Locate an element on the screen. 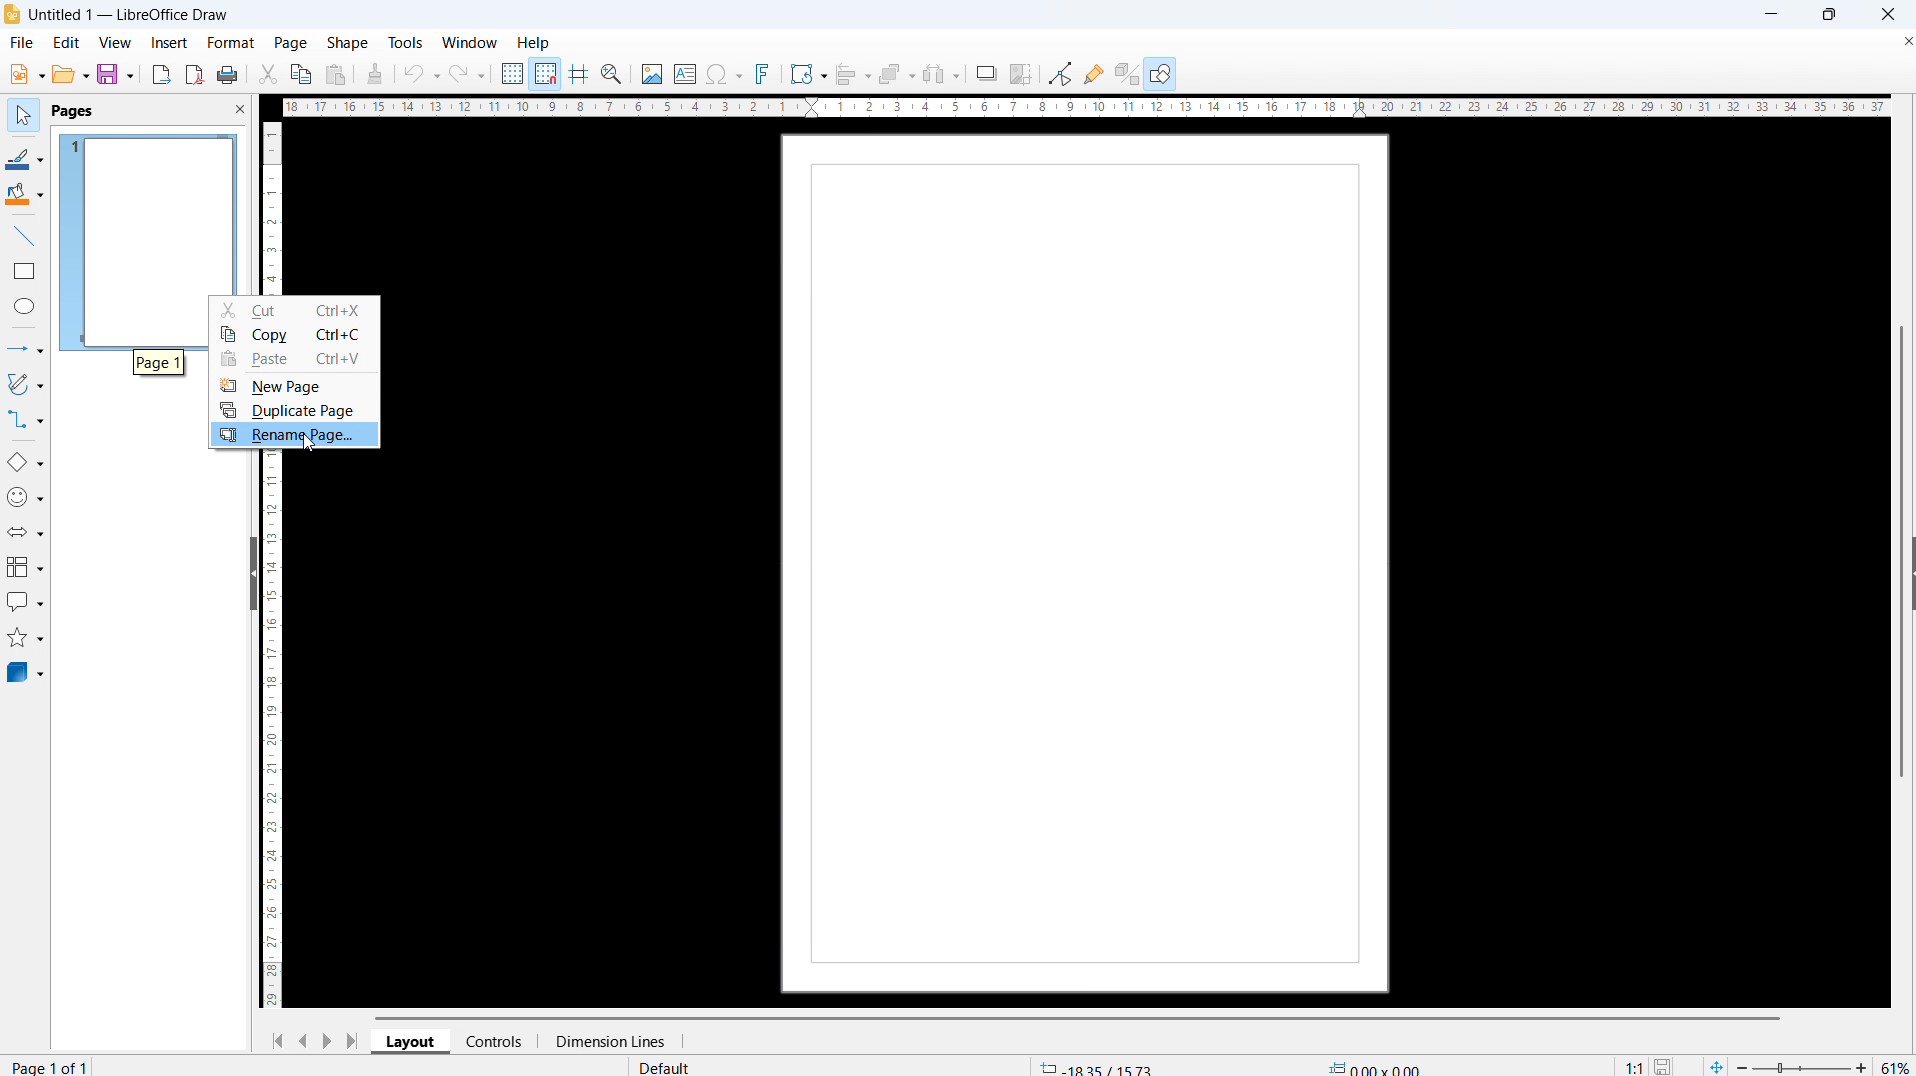 The image size is (1916, 1076). minimize is located at coordinates (1773, 15).